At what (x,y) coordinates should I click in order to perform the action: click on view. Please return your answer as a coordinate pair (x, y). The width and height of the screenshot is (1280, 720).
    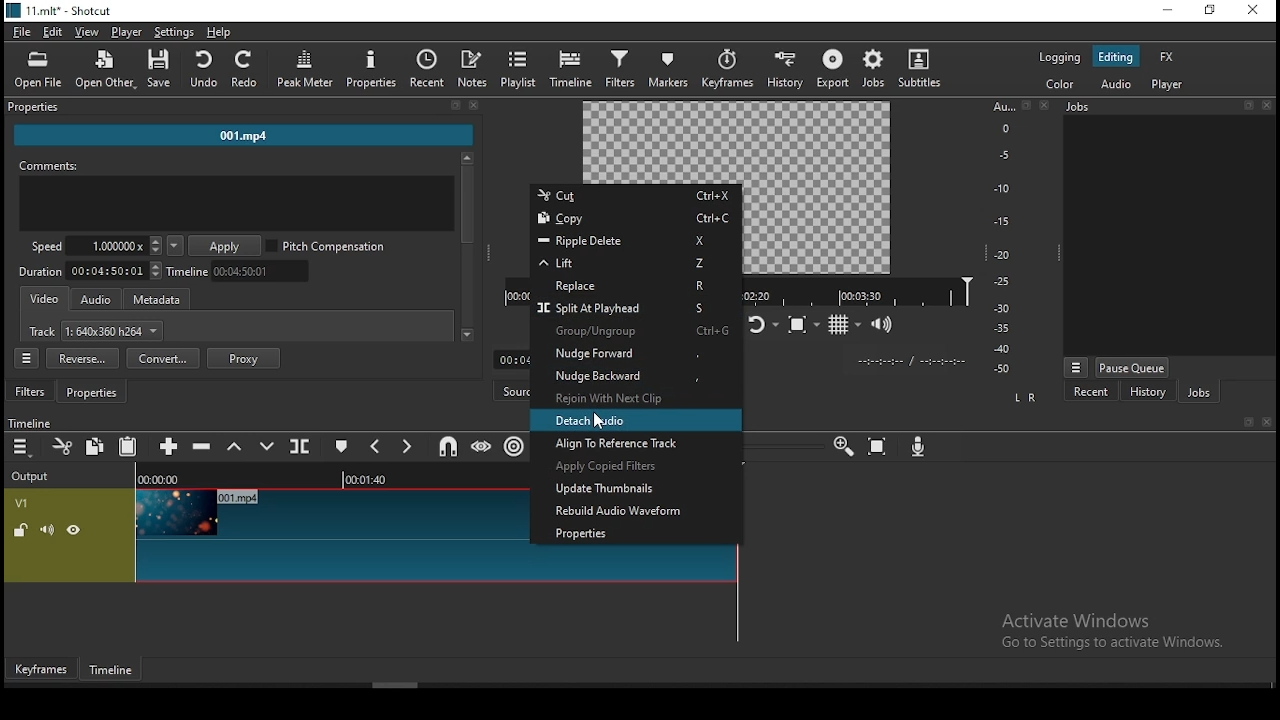
    Looking at the image, I should click on (87, 32).